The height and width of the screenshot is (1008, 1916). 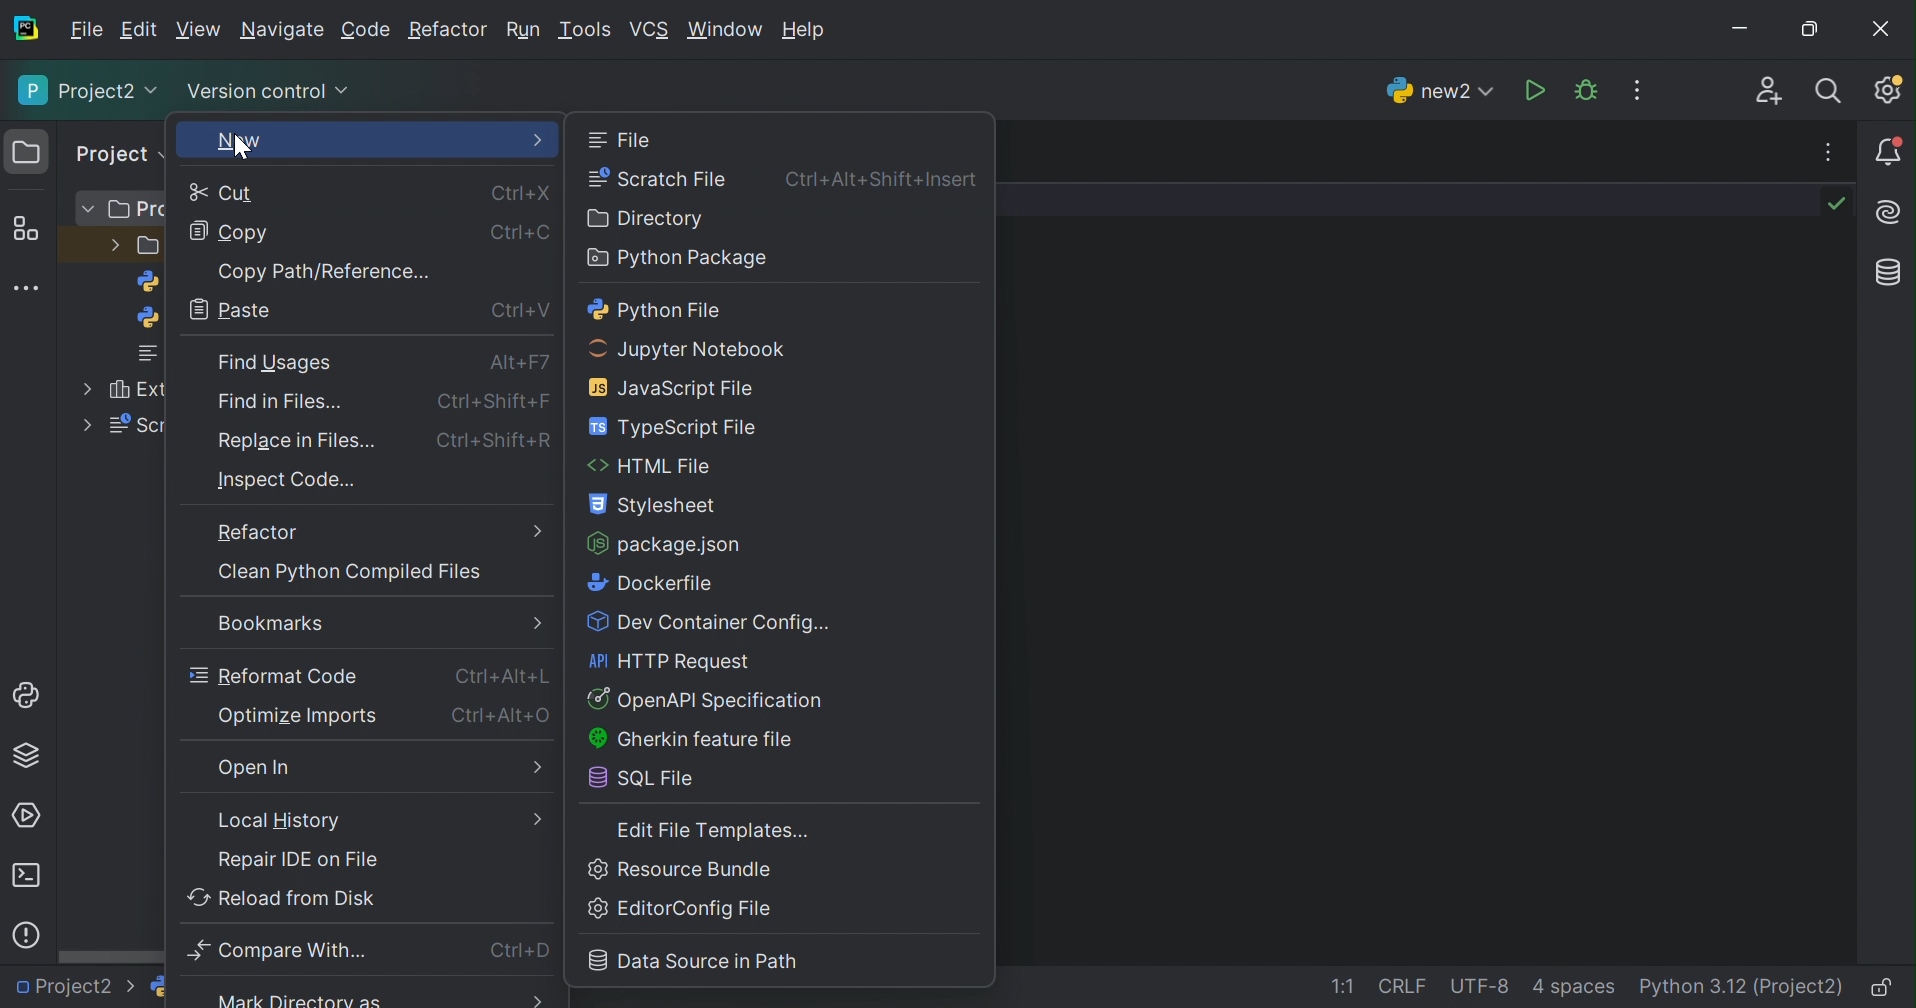 What do you see at coordinates (533, 623) in the screenshot?
I see `More` at bounding box center [533, 623].